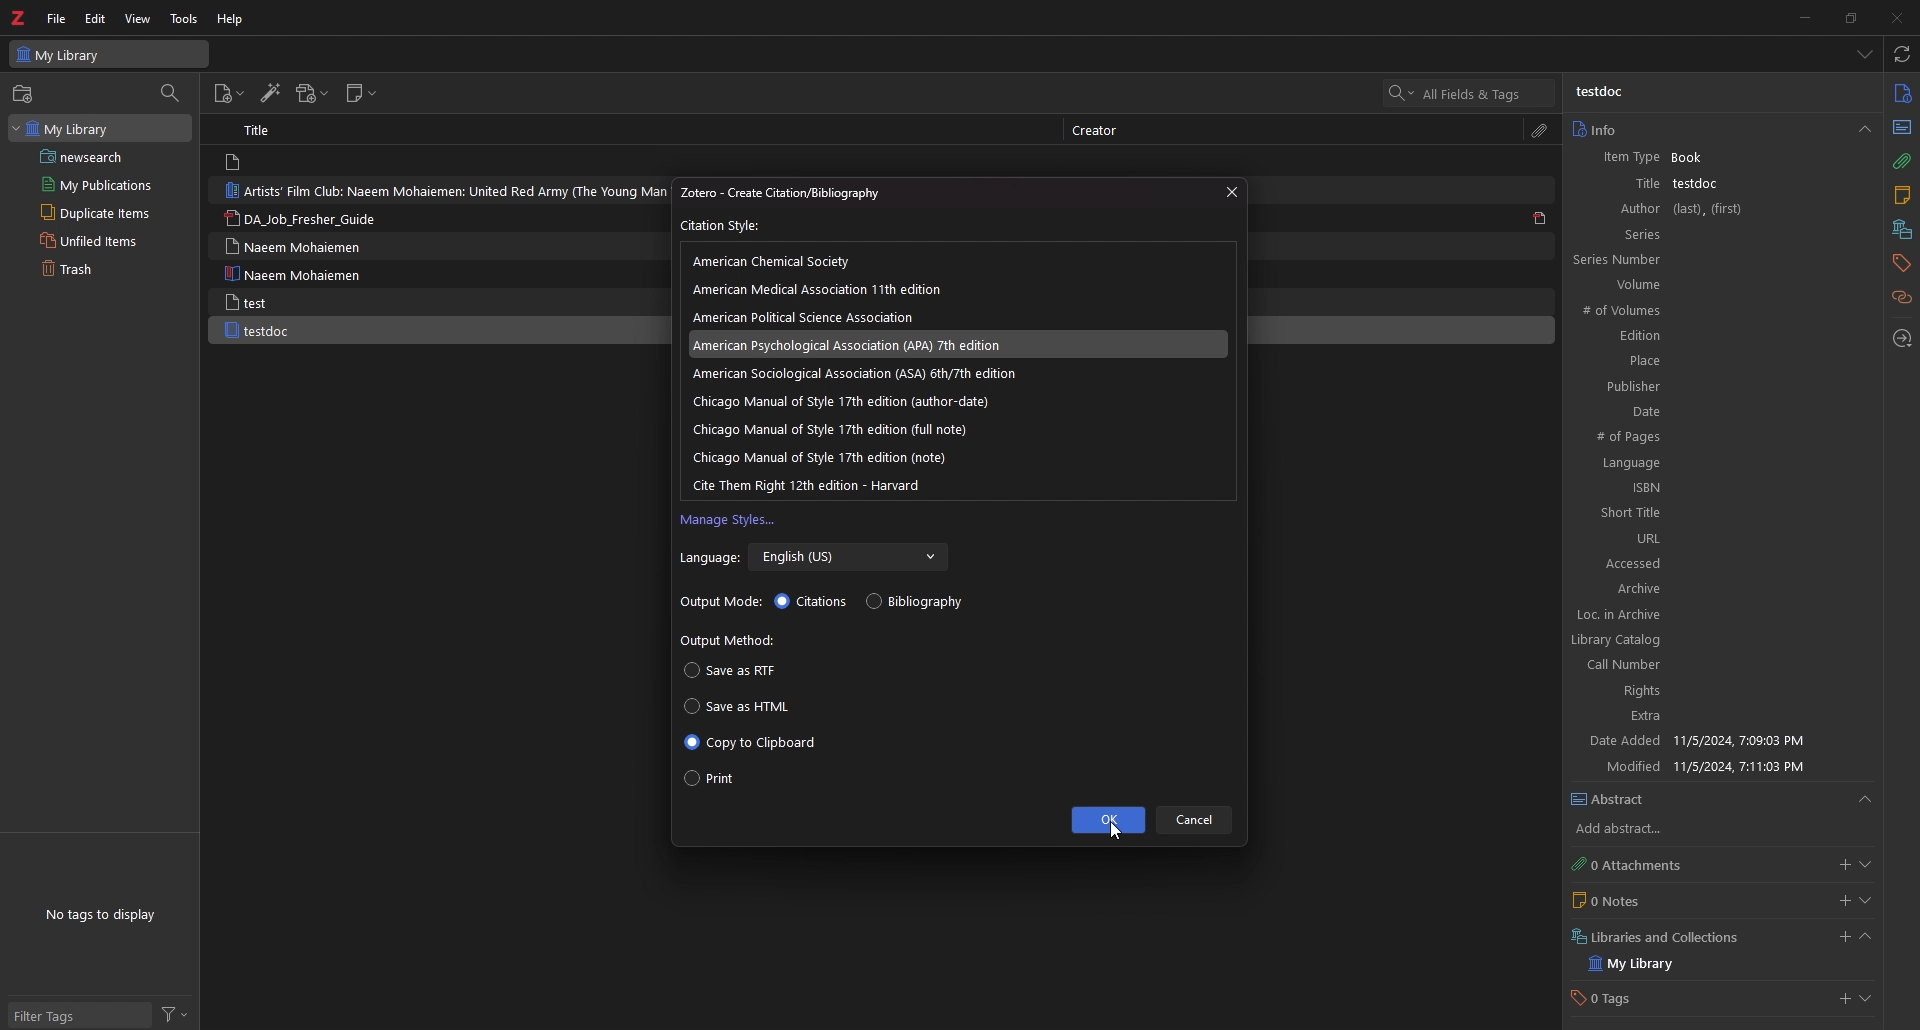 This screenshot has height=1030, width=1920. What do you see at coordinates (1113, 831) in the screenshot?
I see `cursor` at bounding box center [1113, 831].